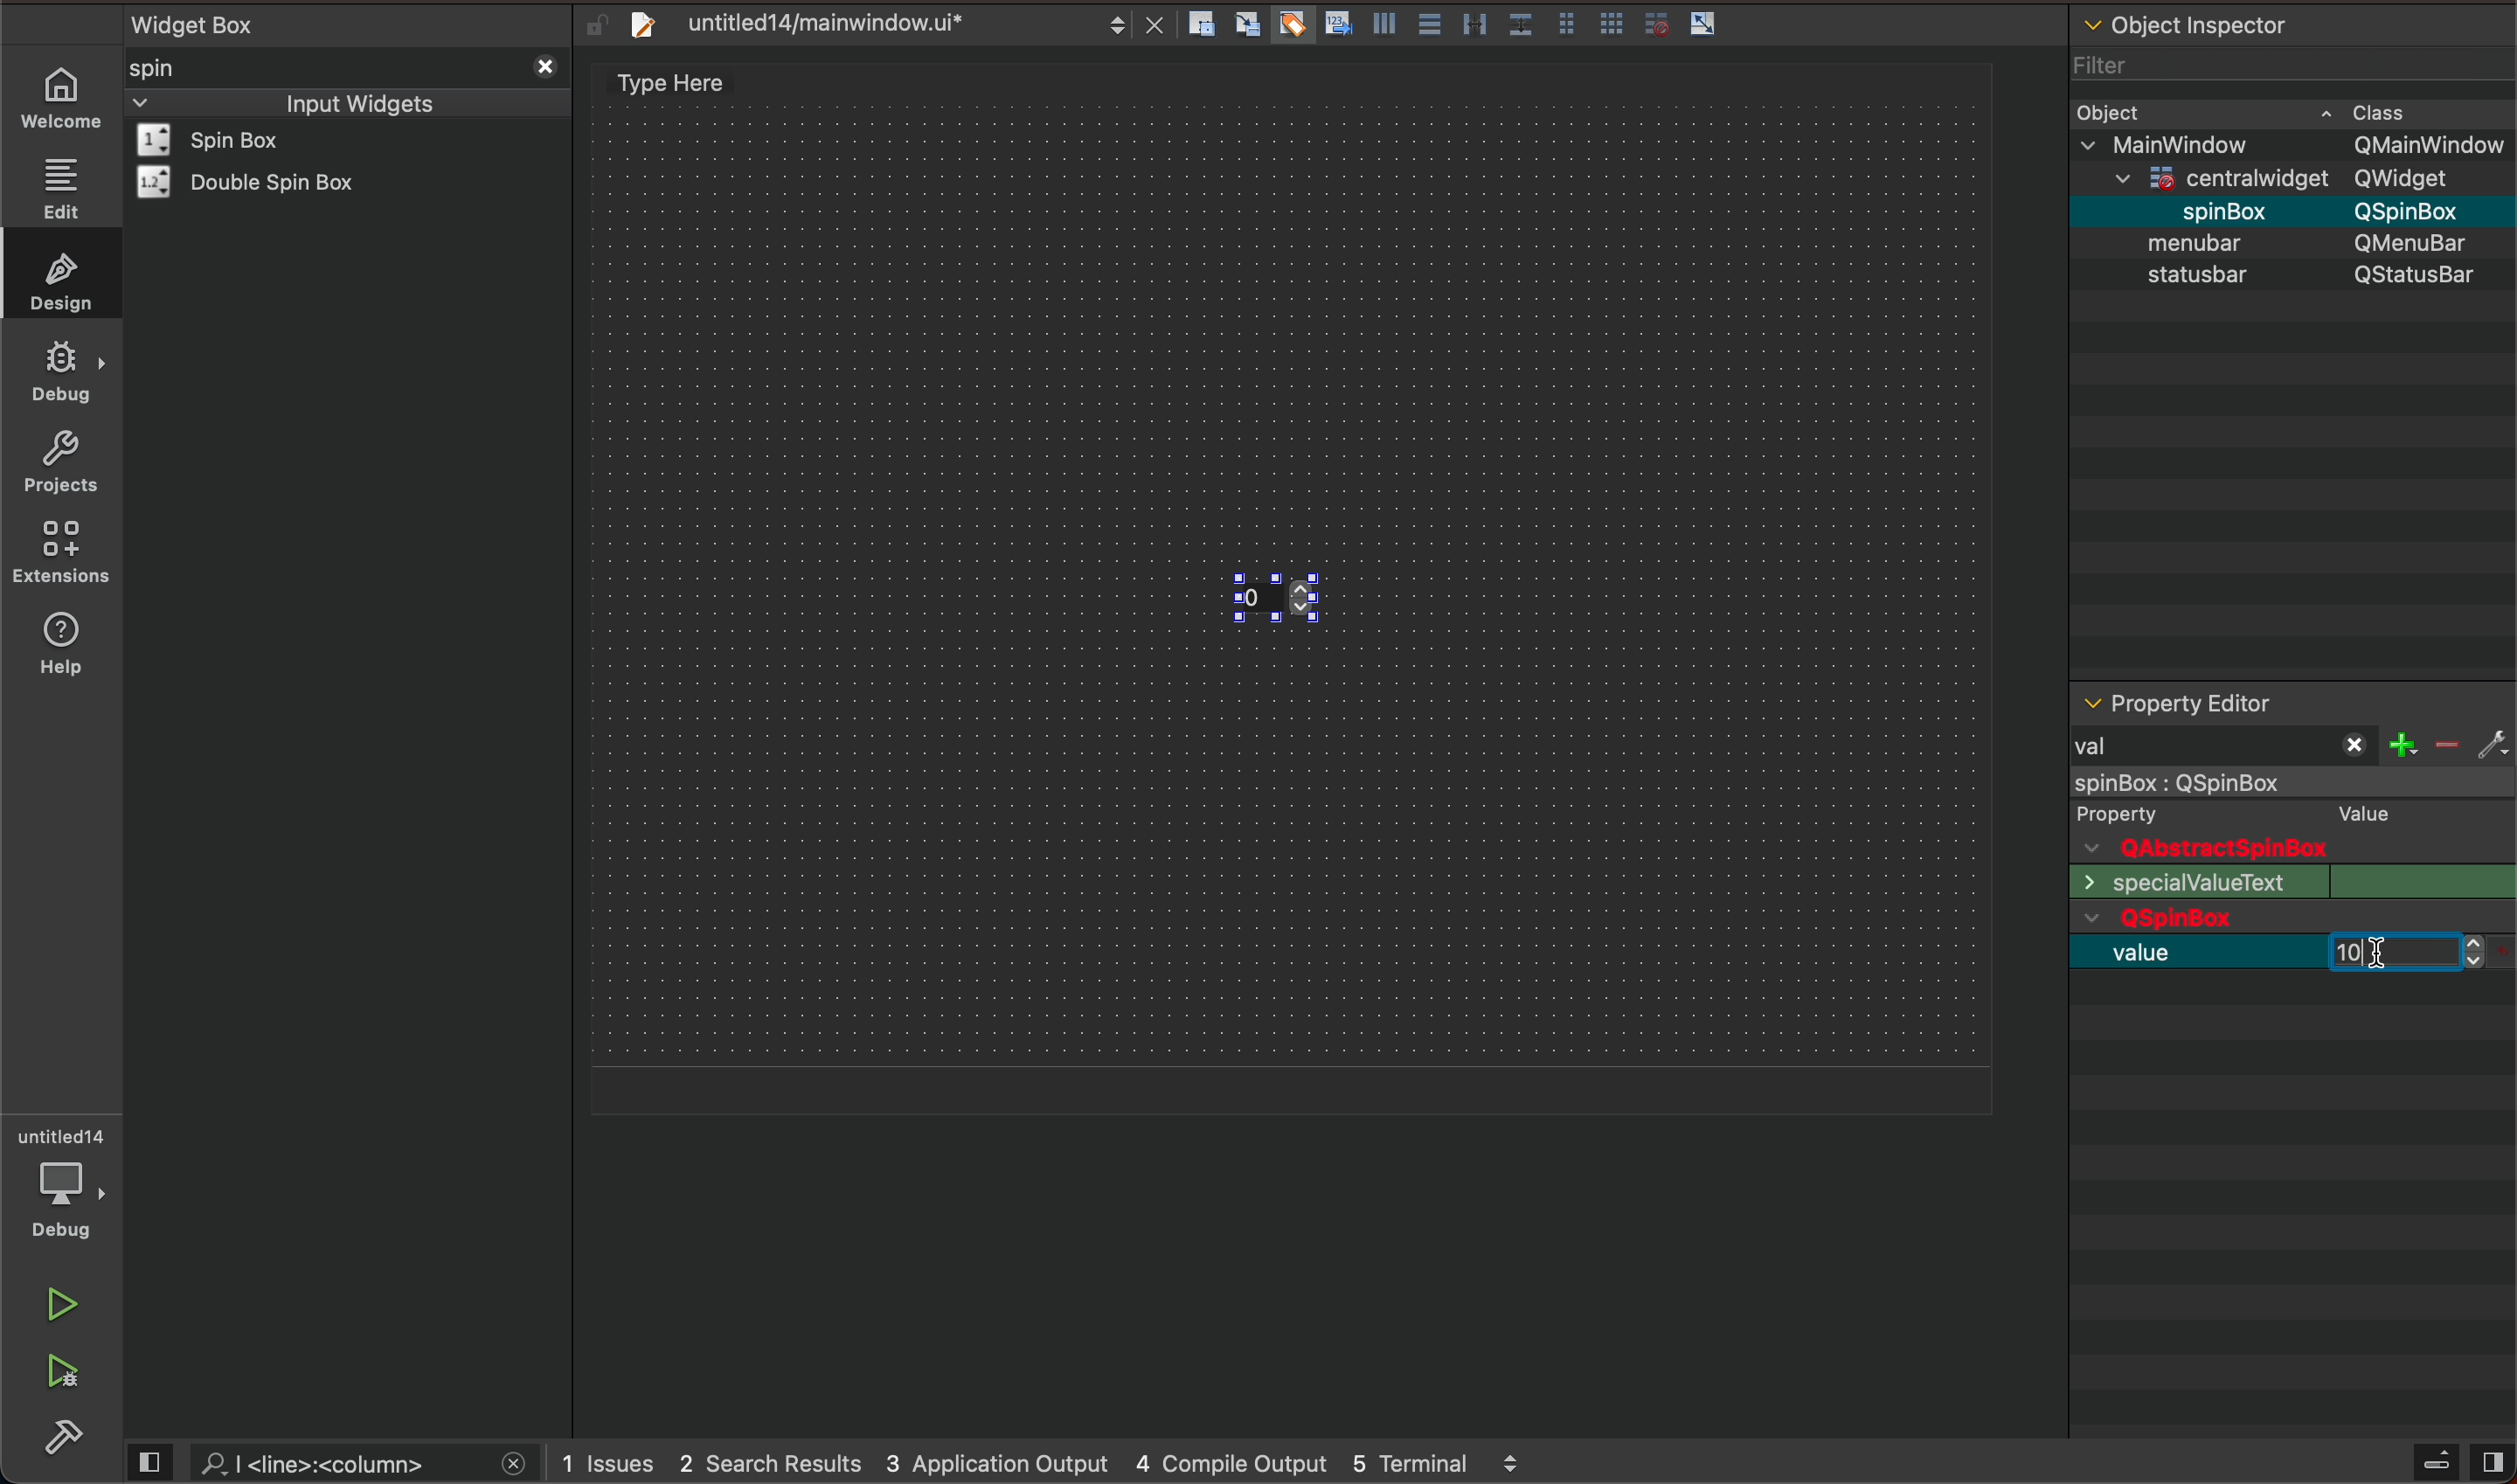 This screenshot has height=1484, width=2517. Describe the element at coordinates (1460, 20) in the screenshot. I see `layout action` at that location.